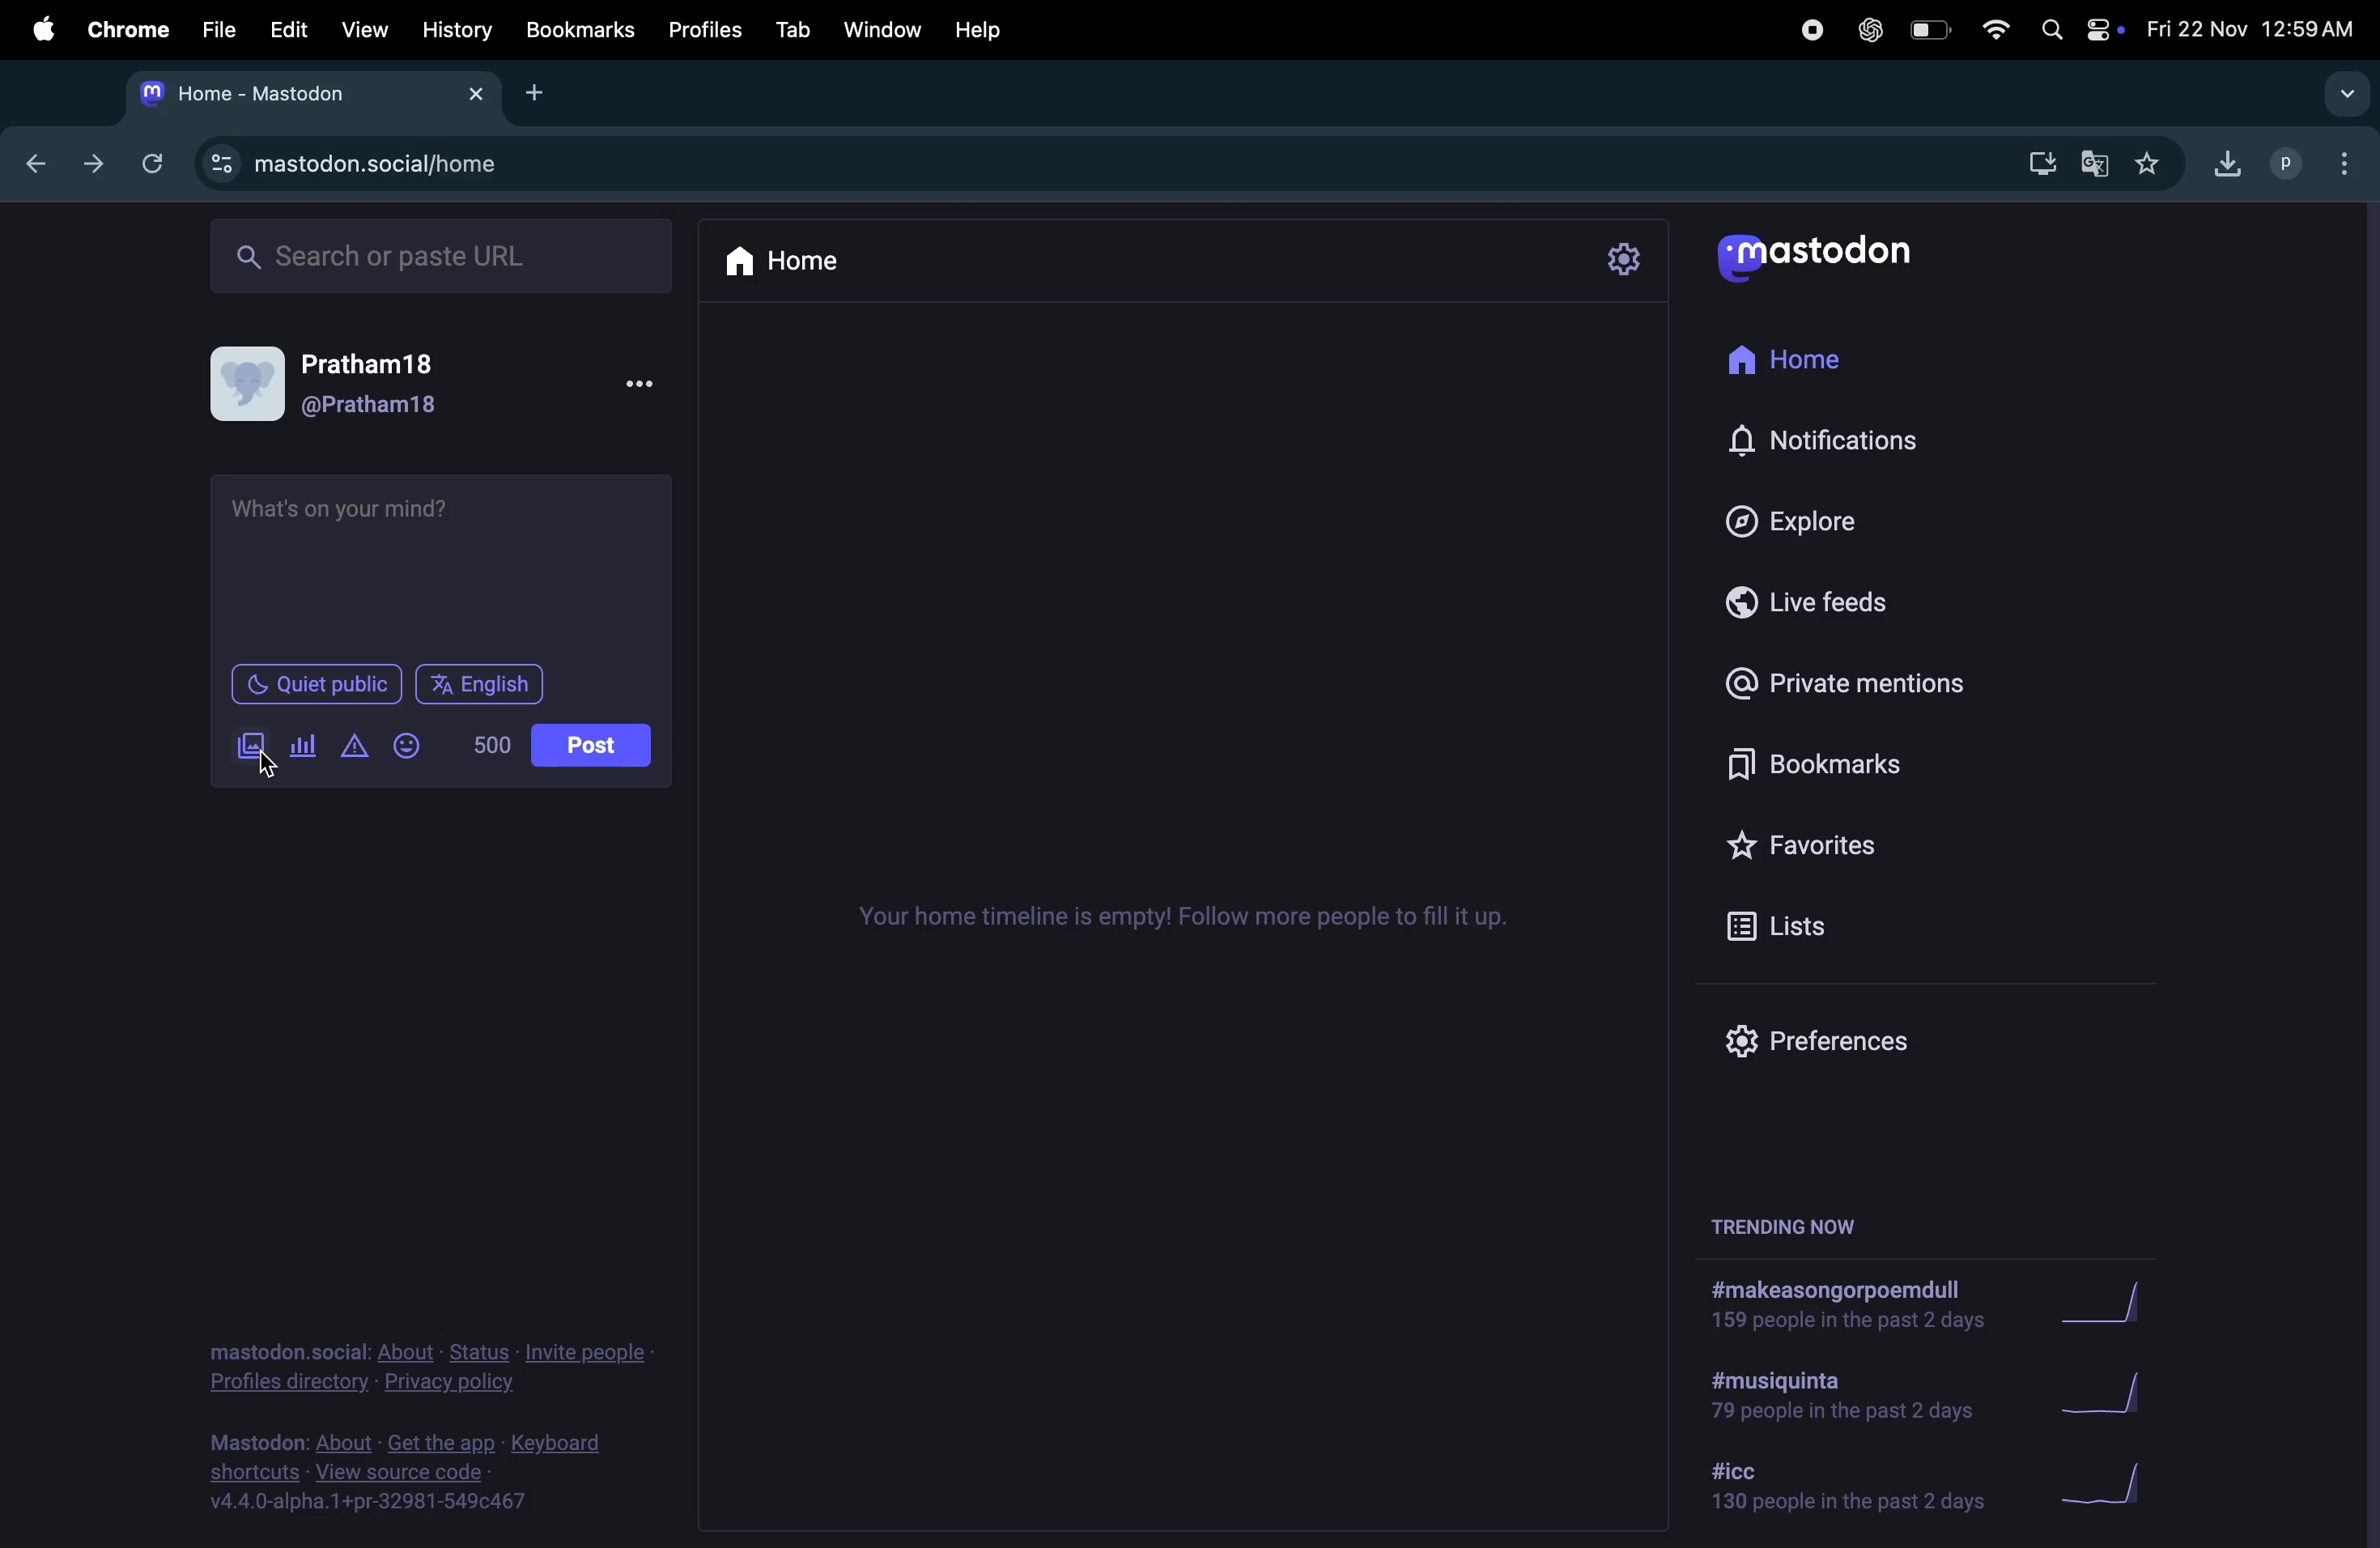 The width and height of the screenshot is (2380, 1548). I want to click on apple menu, so click(41, 32).